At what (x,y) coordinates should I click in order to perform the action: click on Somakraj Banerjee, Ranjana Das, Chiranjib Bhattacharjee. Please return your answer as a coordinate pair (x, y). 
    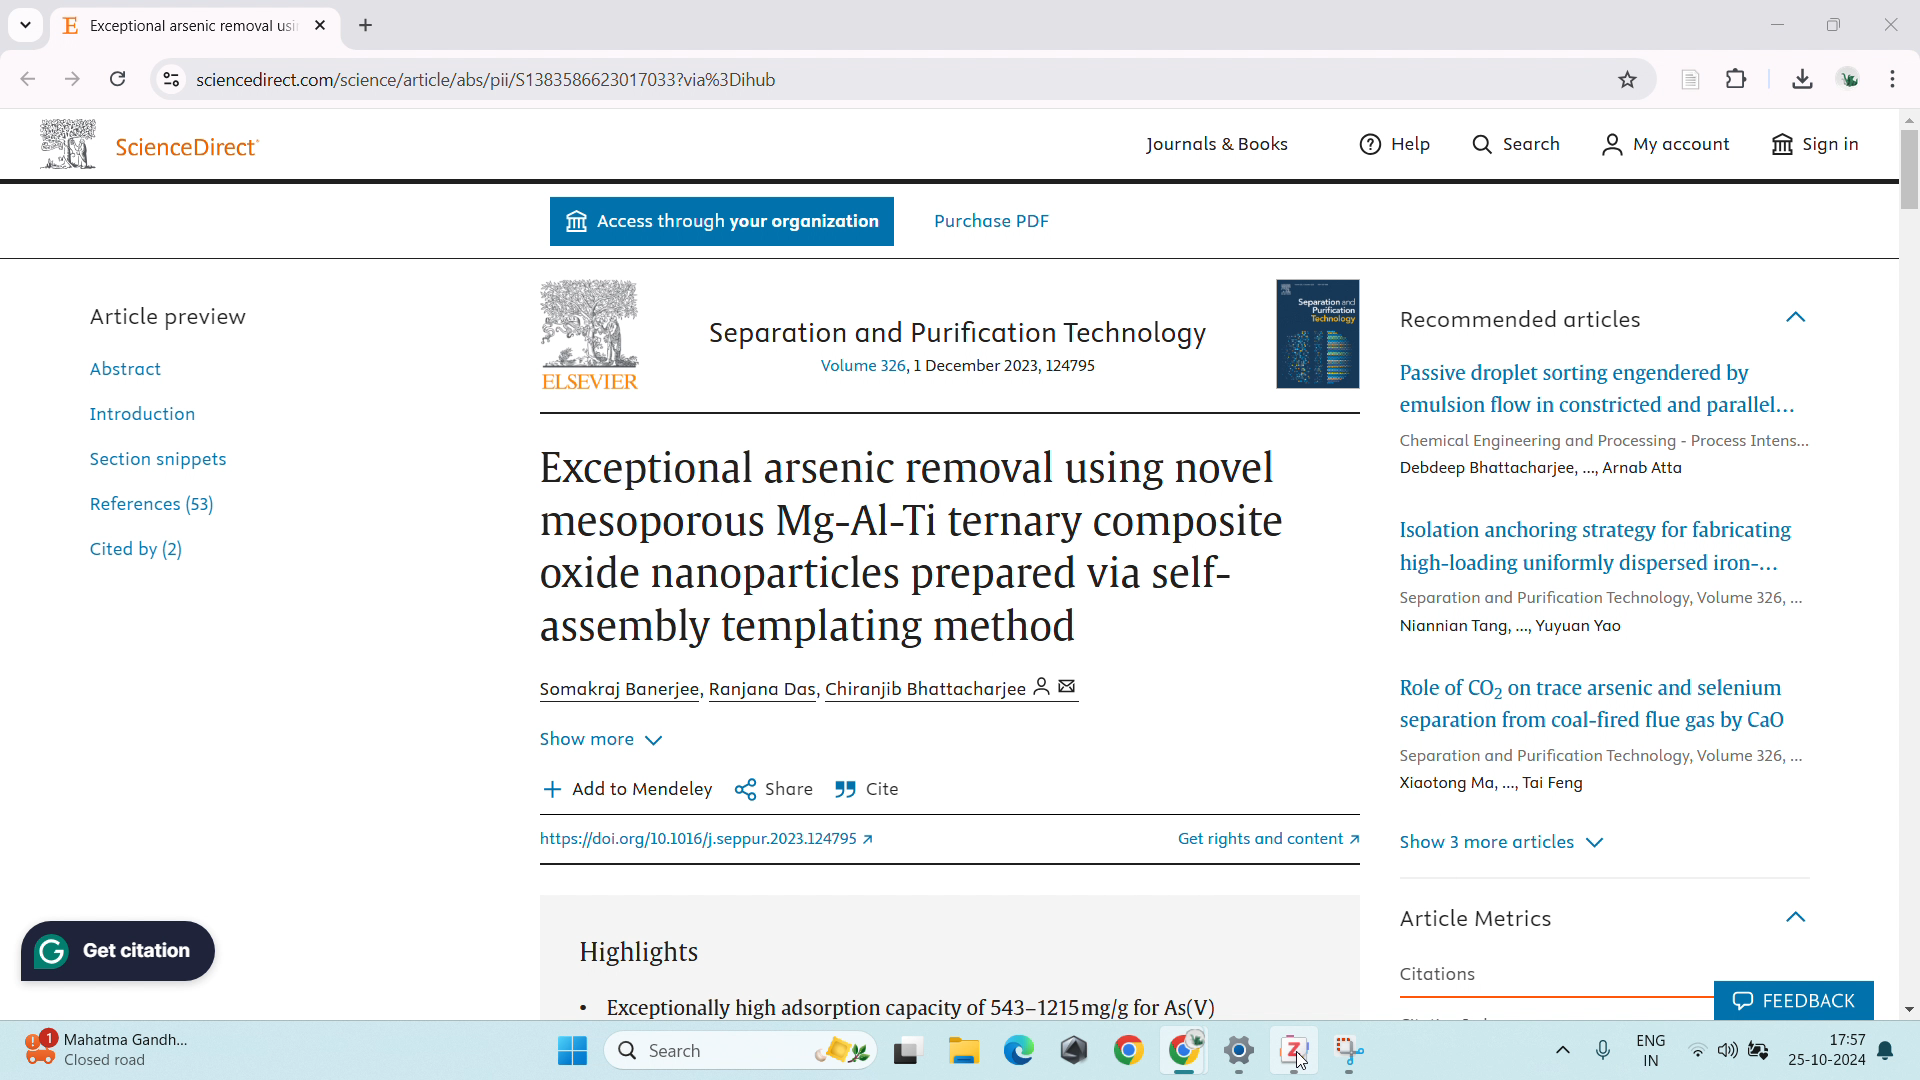
    Looking at the image, I should click on (817, 689).